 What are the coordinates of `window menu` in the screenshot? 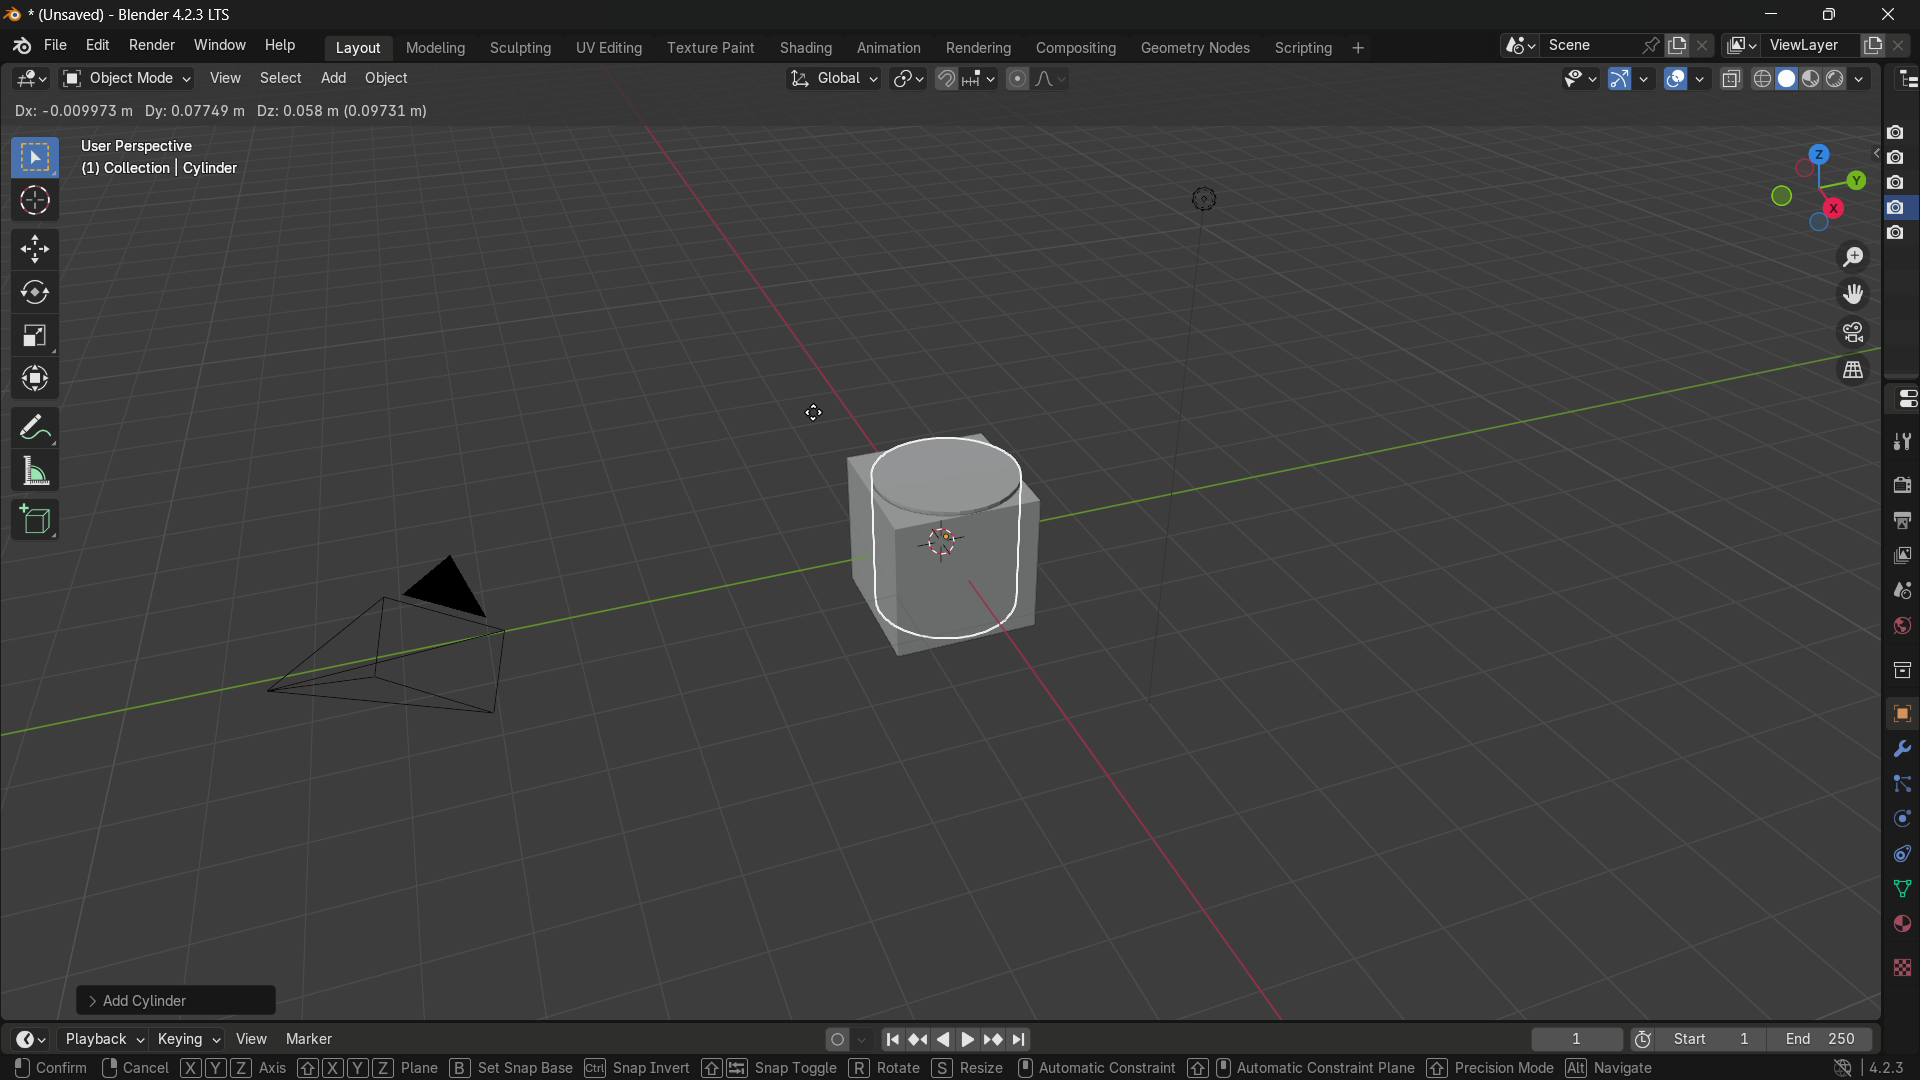 It's located at (221, 46).